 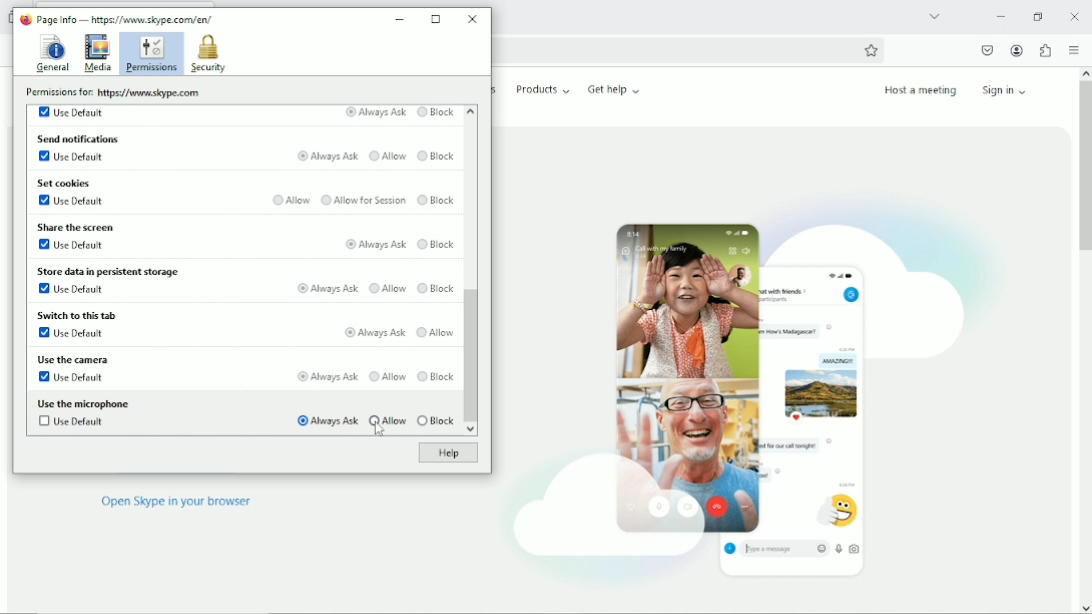 I want to click on Extensions, so click(x=1045, y=50).